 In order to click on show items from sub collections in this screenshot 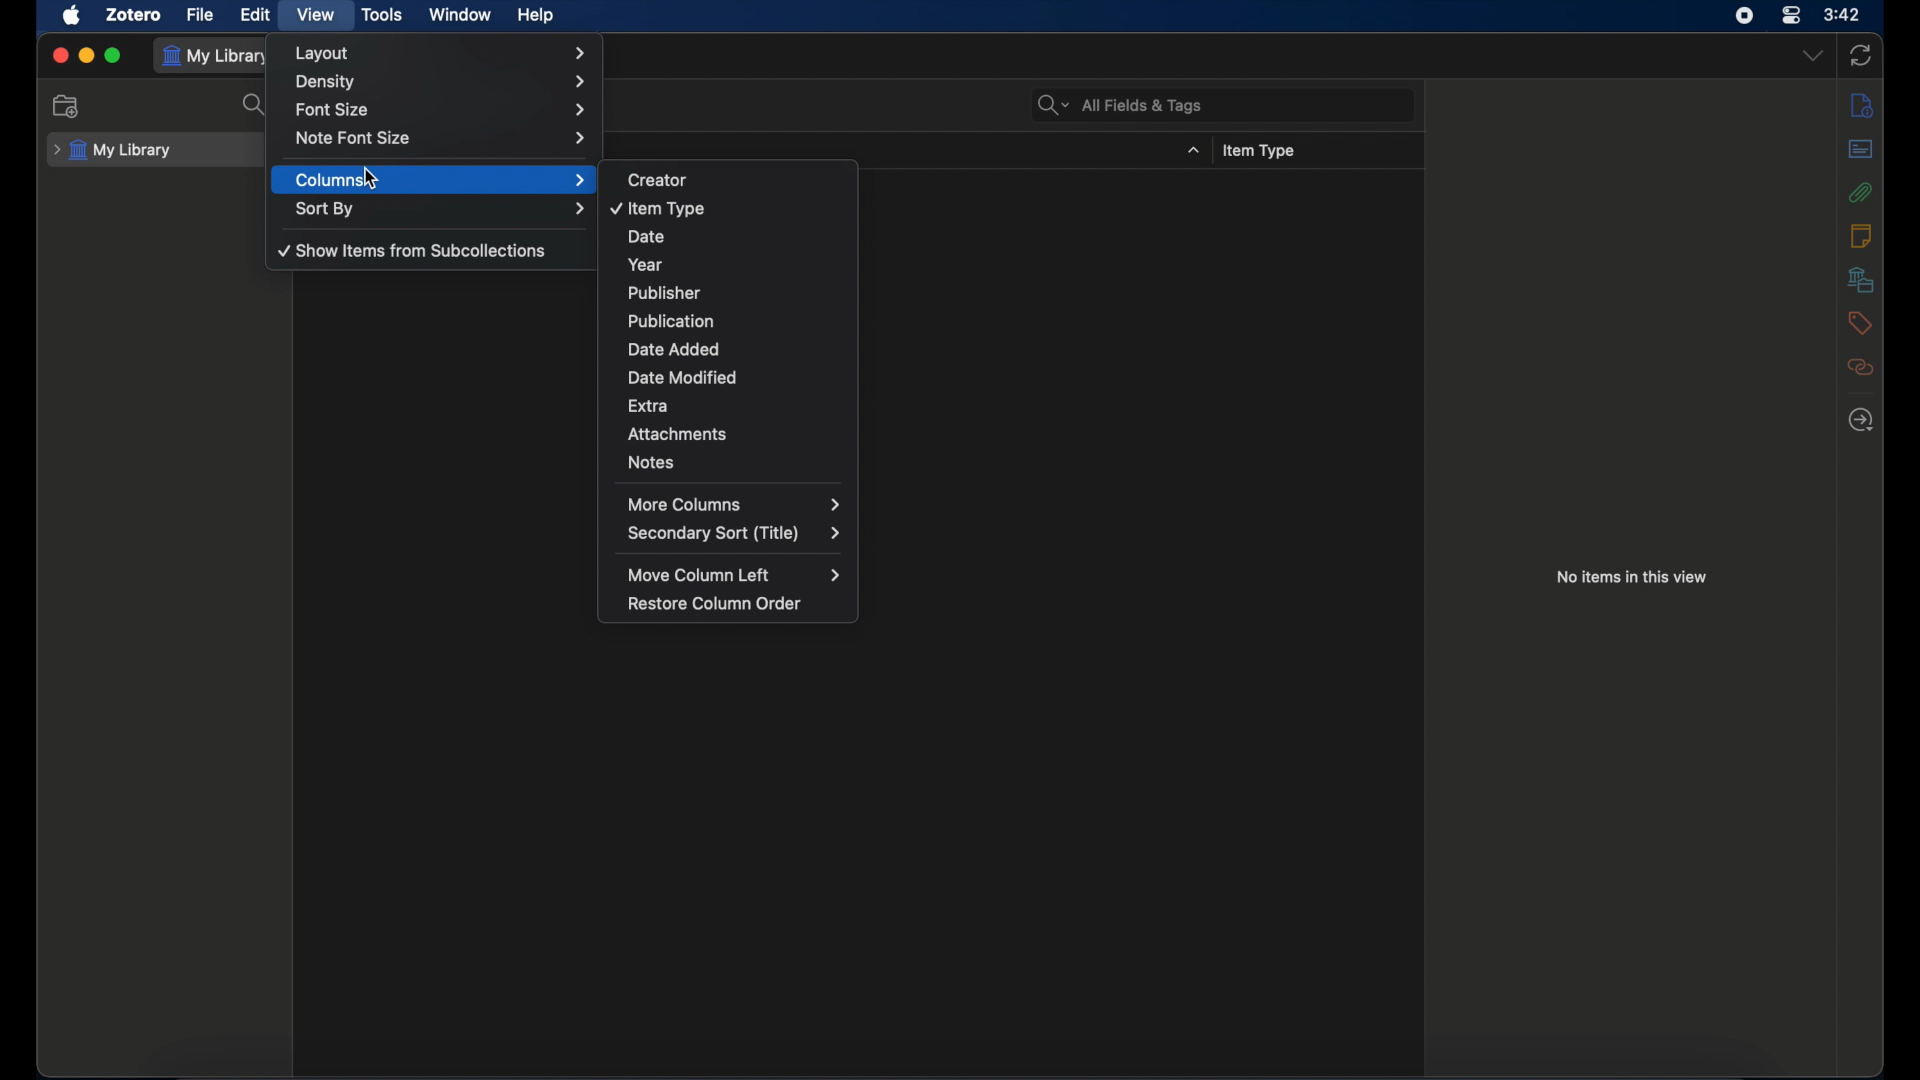, I will do `click(414, 250)`.